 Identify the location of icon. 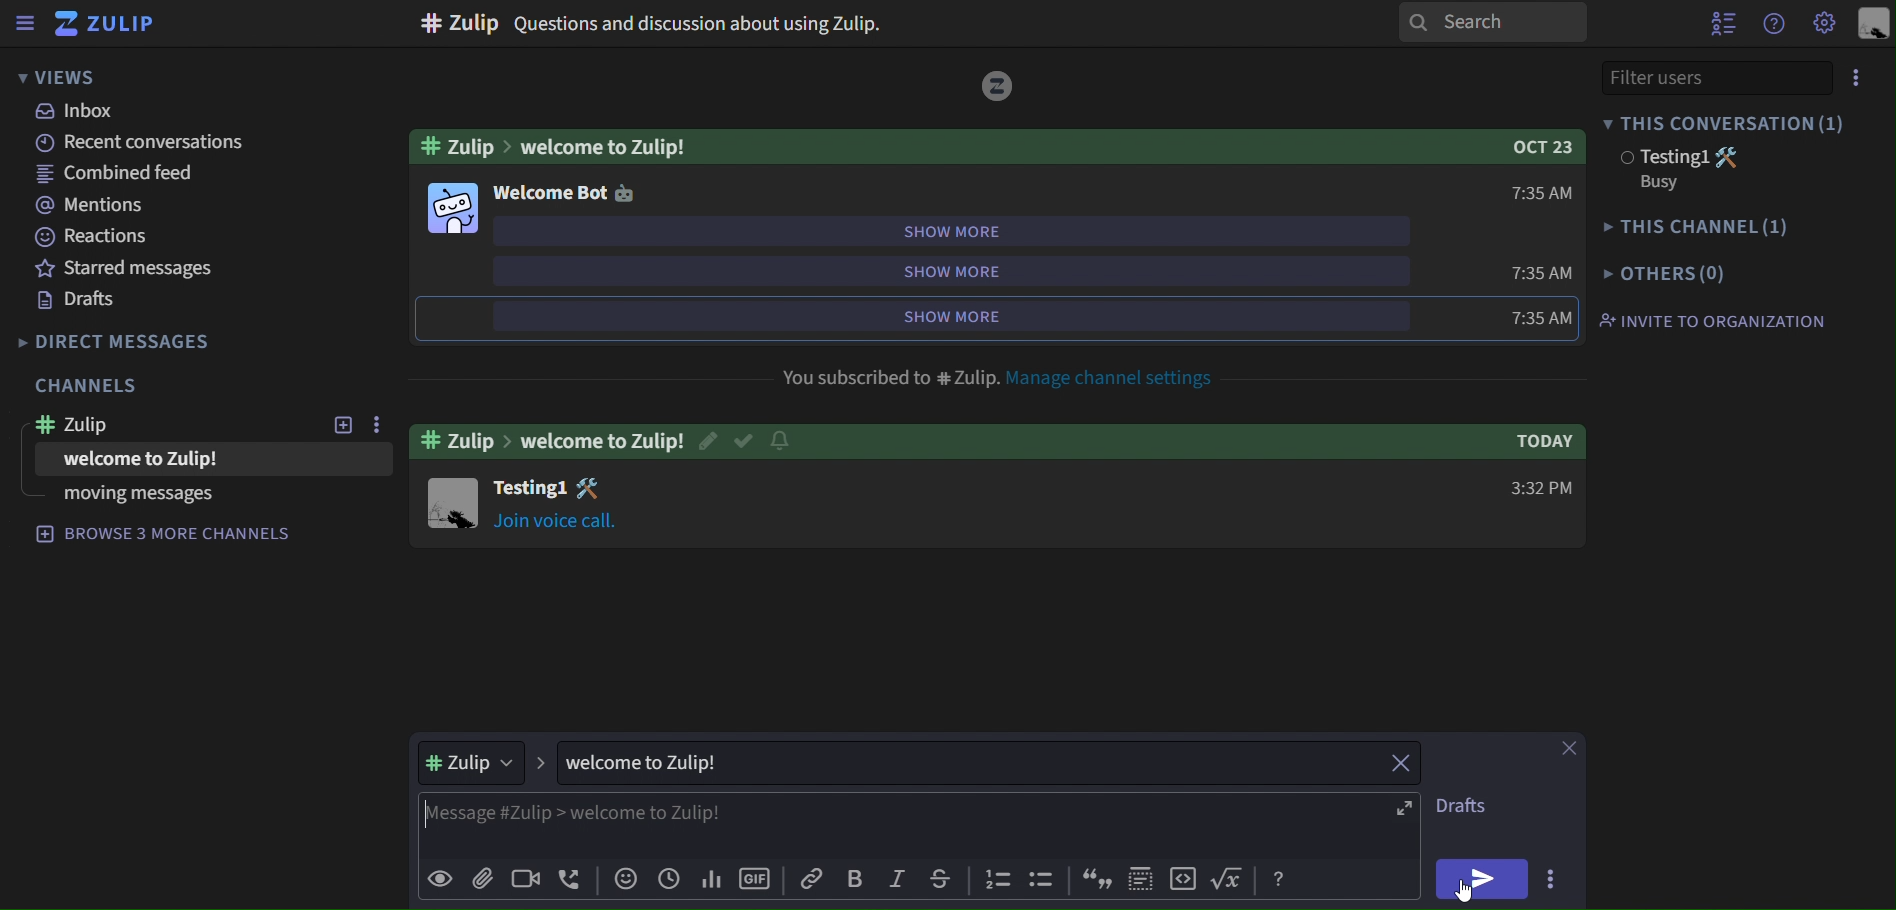
(1040, 880).